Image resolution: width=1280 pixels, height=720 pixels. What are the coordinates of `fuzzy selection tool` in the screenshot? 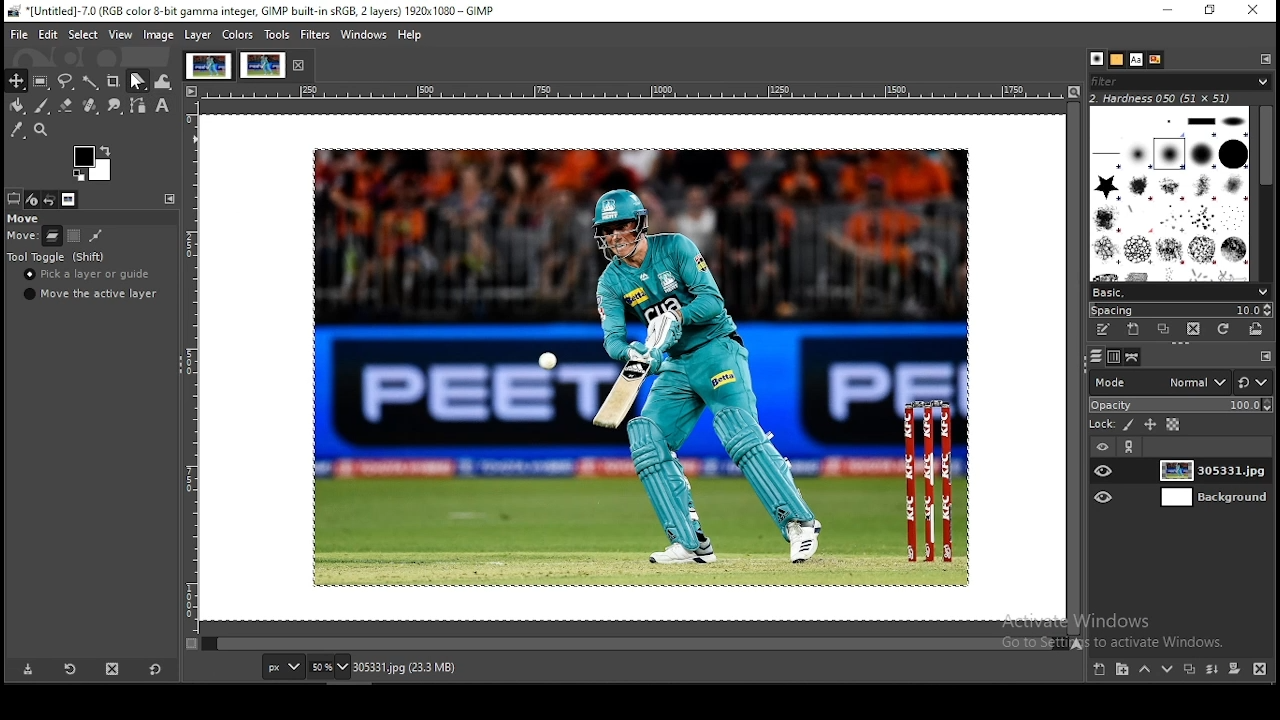 It's located at (93, 83).